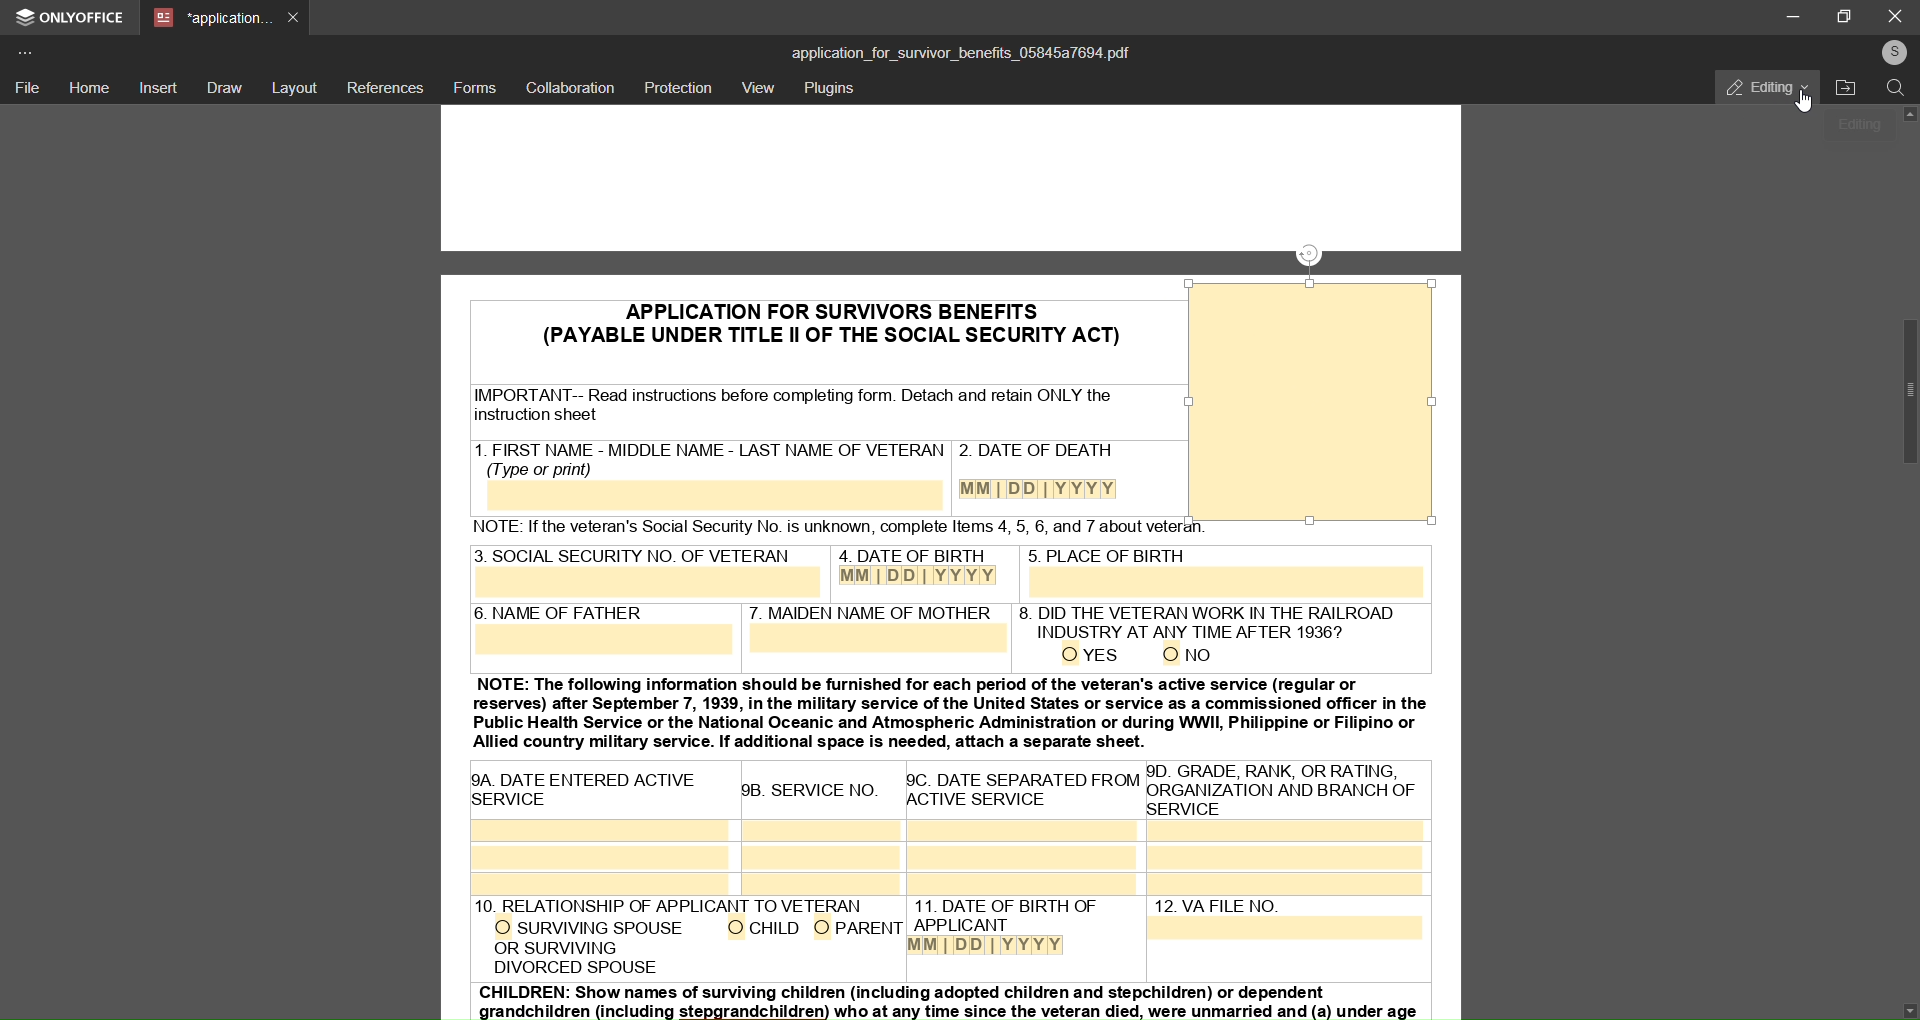 This screenshot has width=1920, height=1020. I want to click on references, so click(386, 87).